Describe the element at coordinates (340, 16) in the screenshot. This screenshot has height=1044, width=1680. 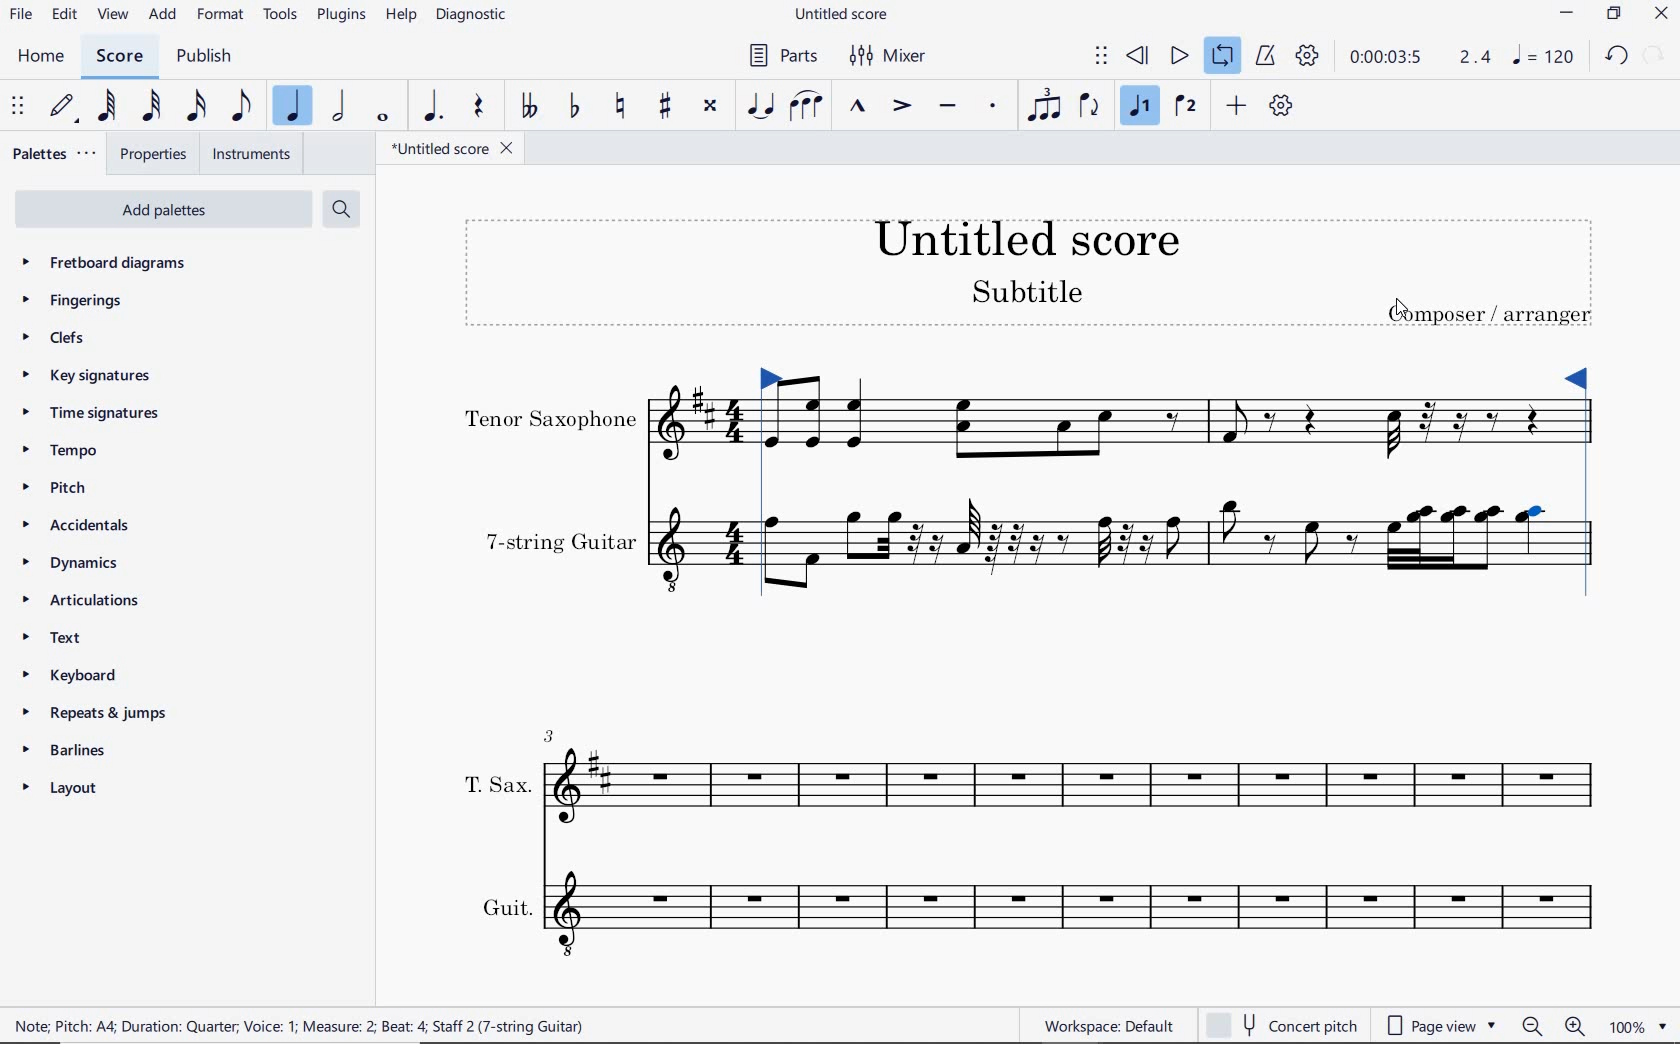
I see `PLUGINS` at that location.